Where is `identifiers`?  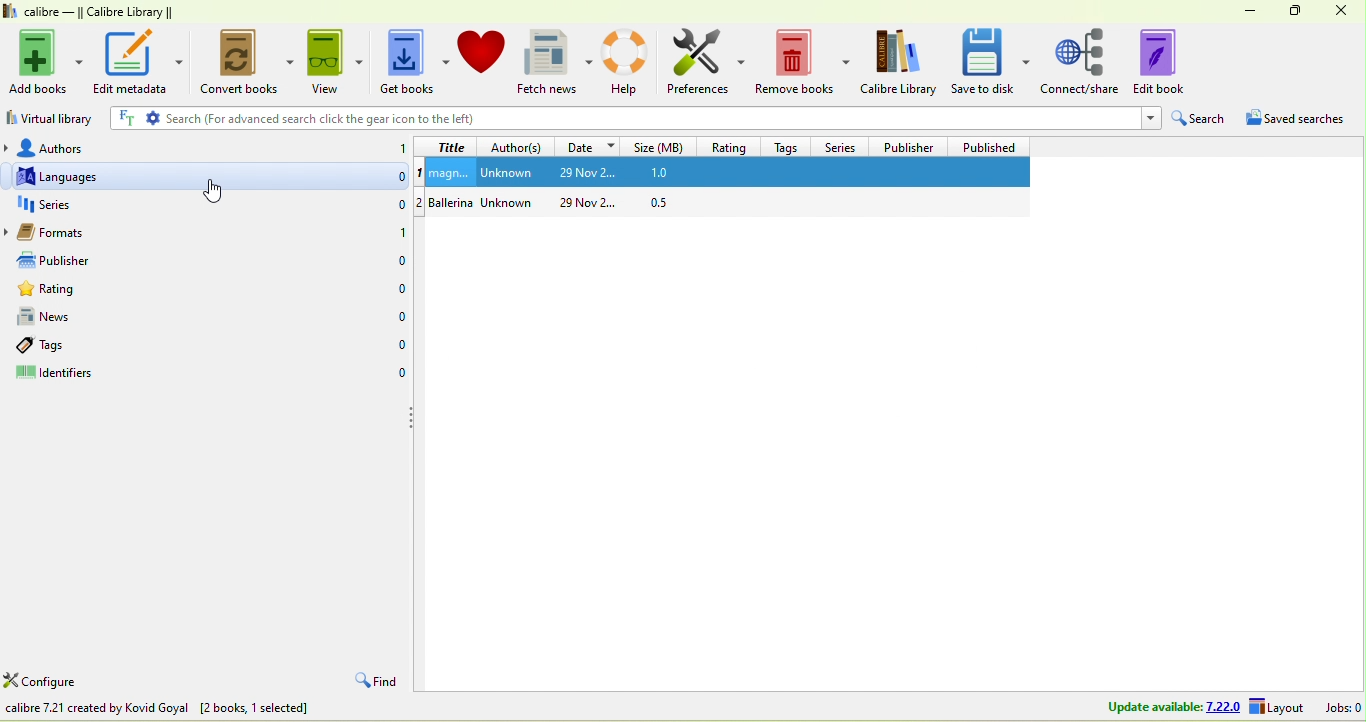
identifiers is located at coordinates (61, 371).